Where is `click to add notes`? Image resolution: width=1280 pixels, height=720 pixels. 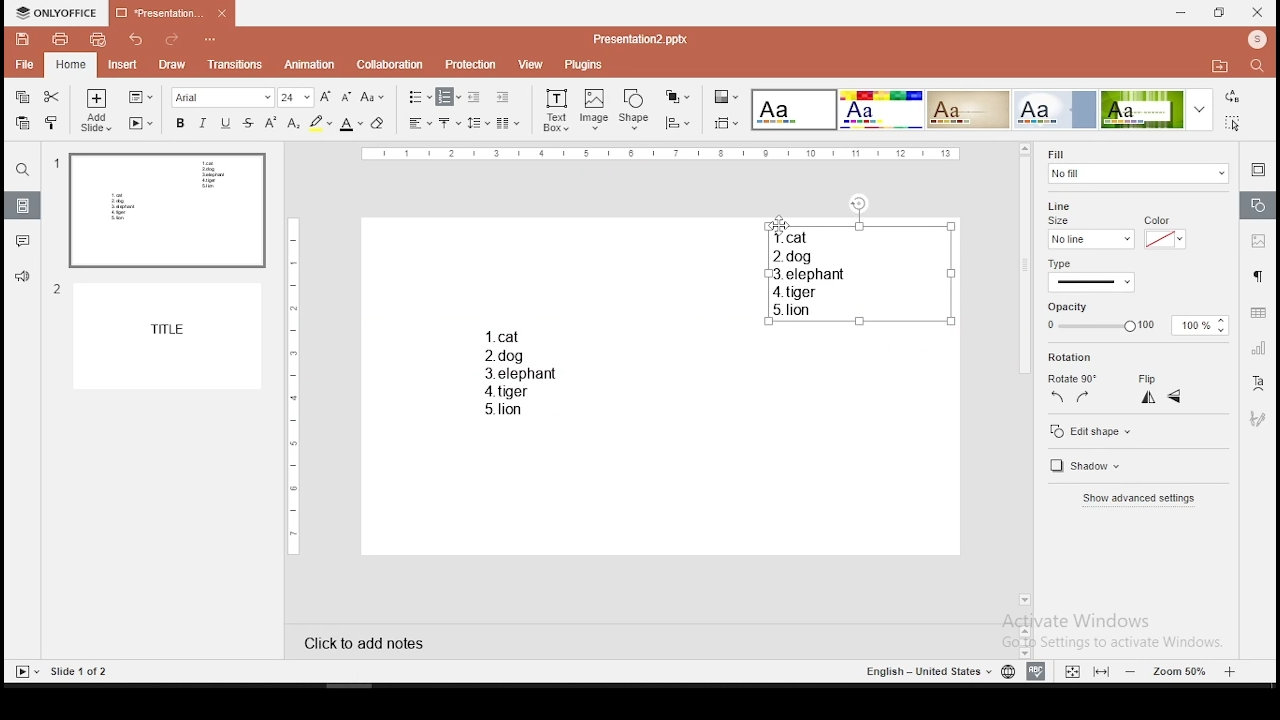 click to add notes is located at coordinates (358, 643).